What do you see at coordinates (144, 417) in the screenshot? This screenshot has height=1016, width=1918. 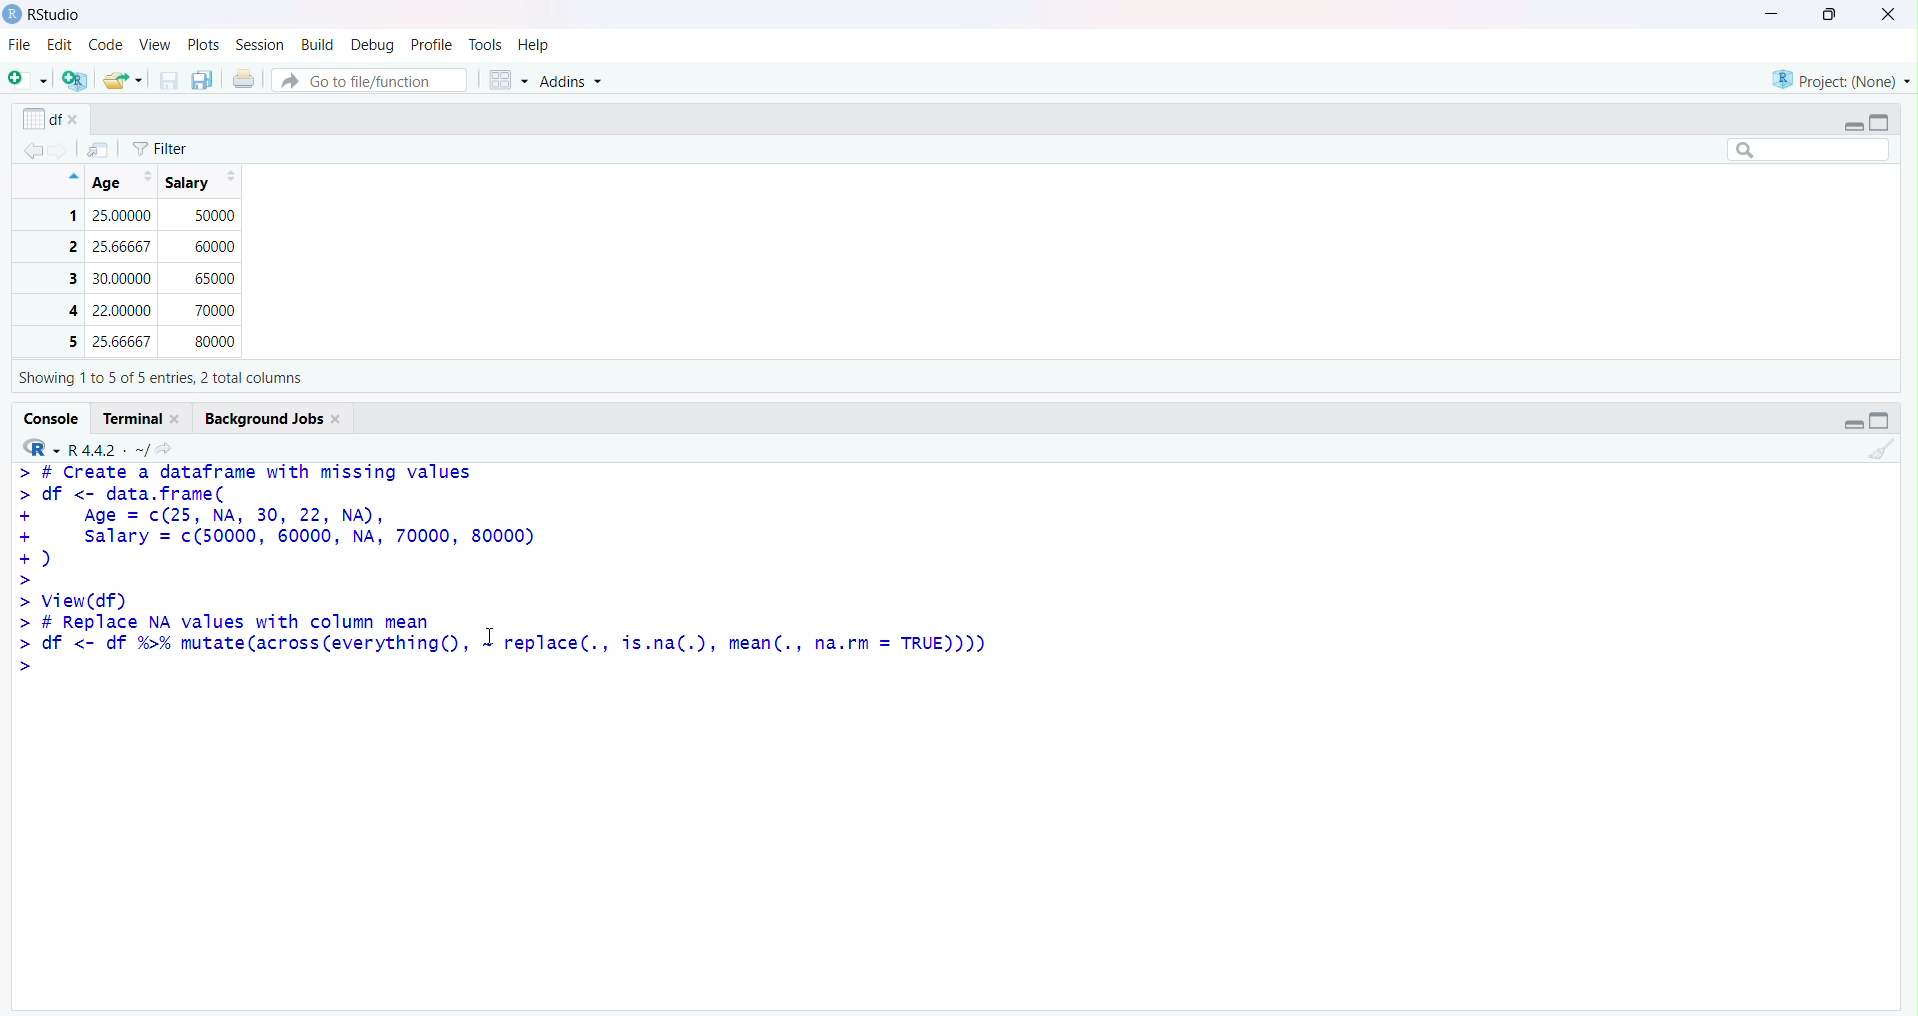 I see `Terminal` at bounding box center [144, 417].